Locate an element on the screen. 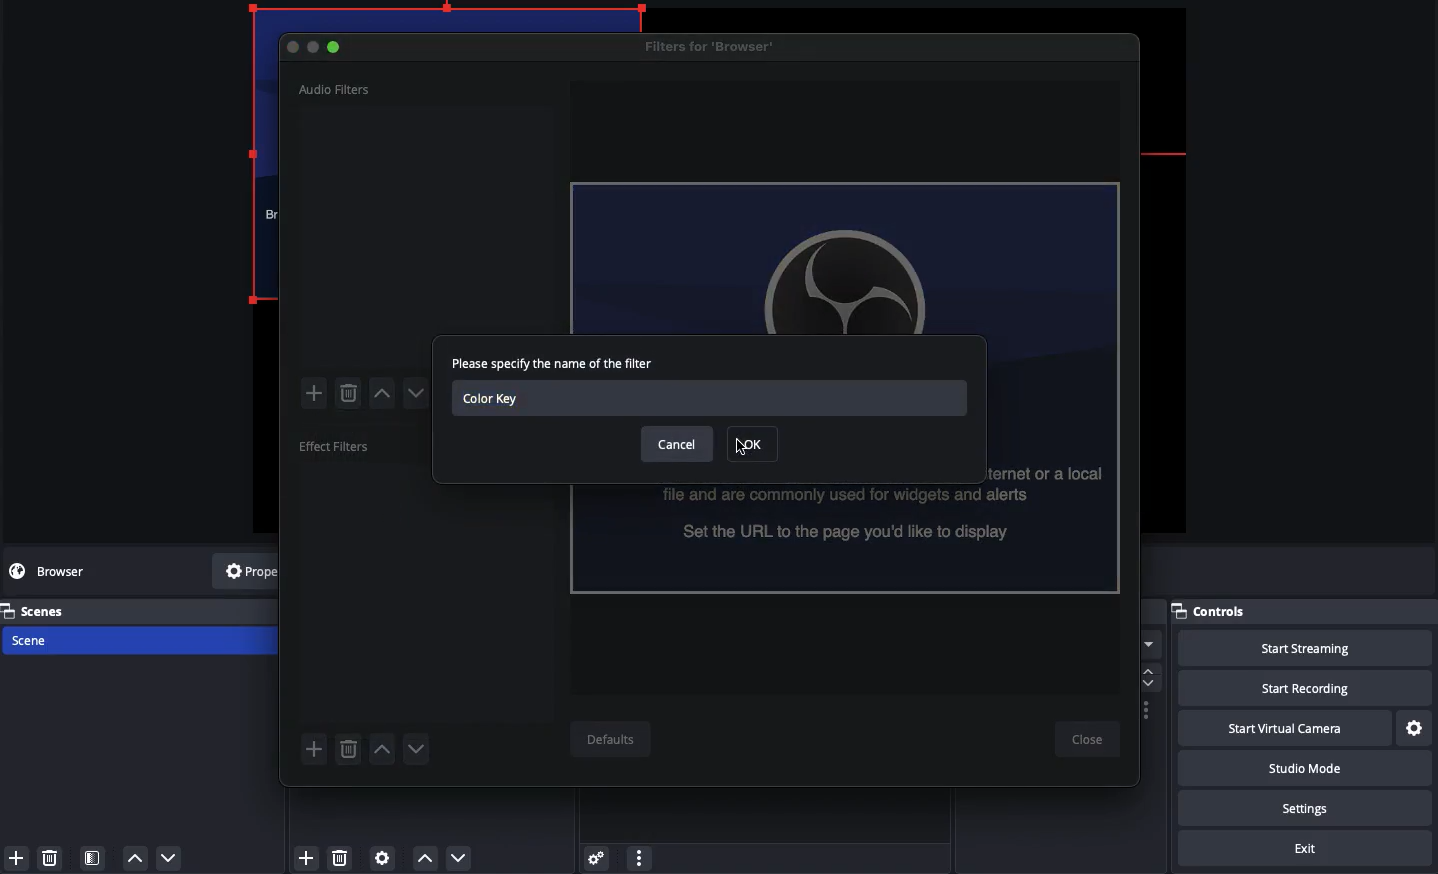 The width and height of the screenshot is (1438, 874). Color key is located at coordinates (709, 398).